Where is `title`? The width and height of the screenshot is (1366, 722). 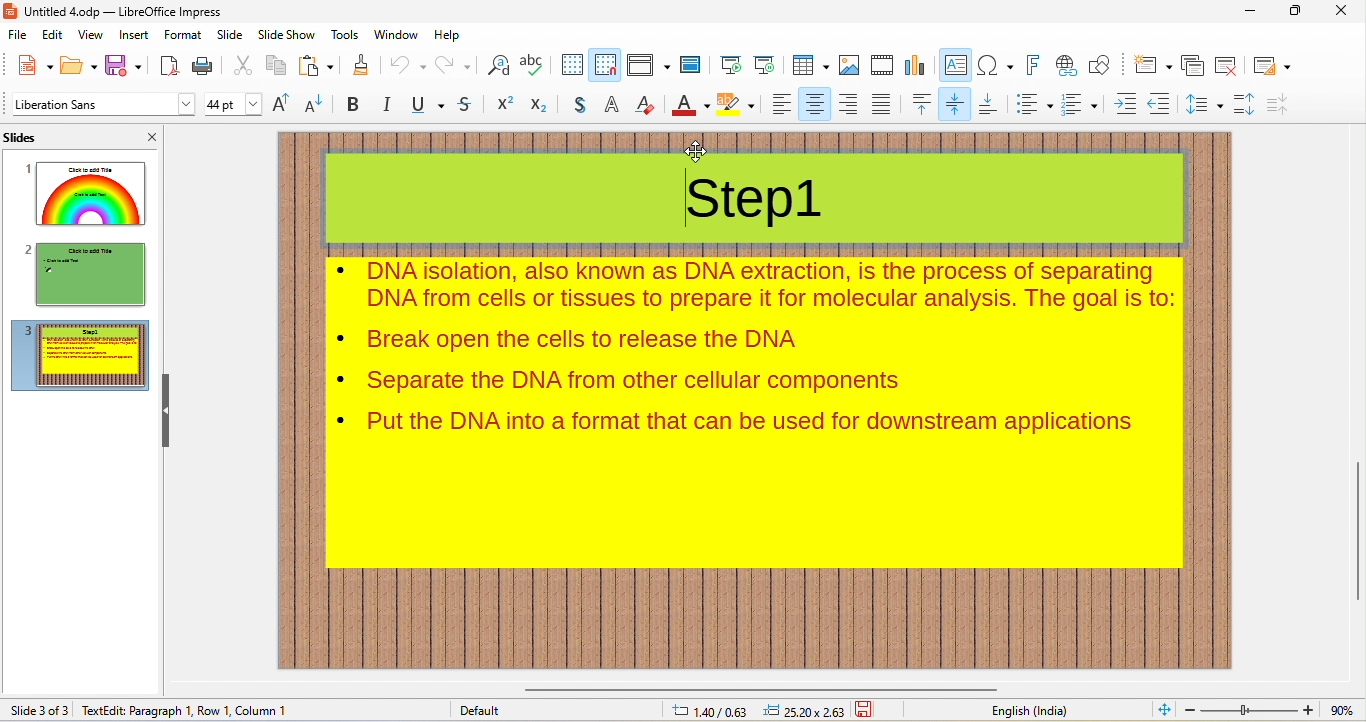 title is located at coordinates (760, 186).